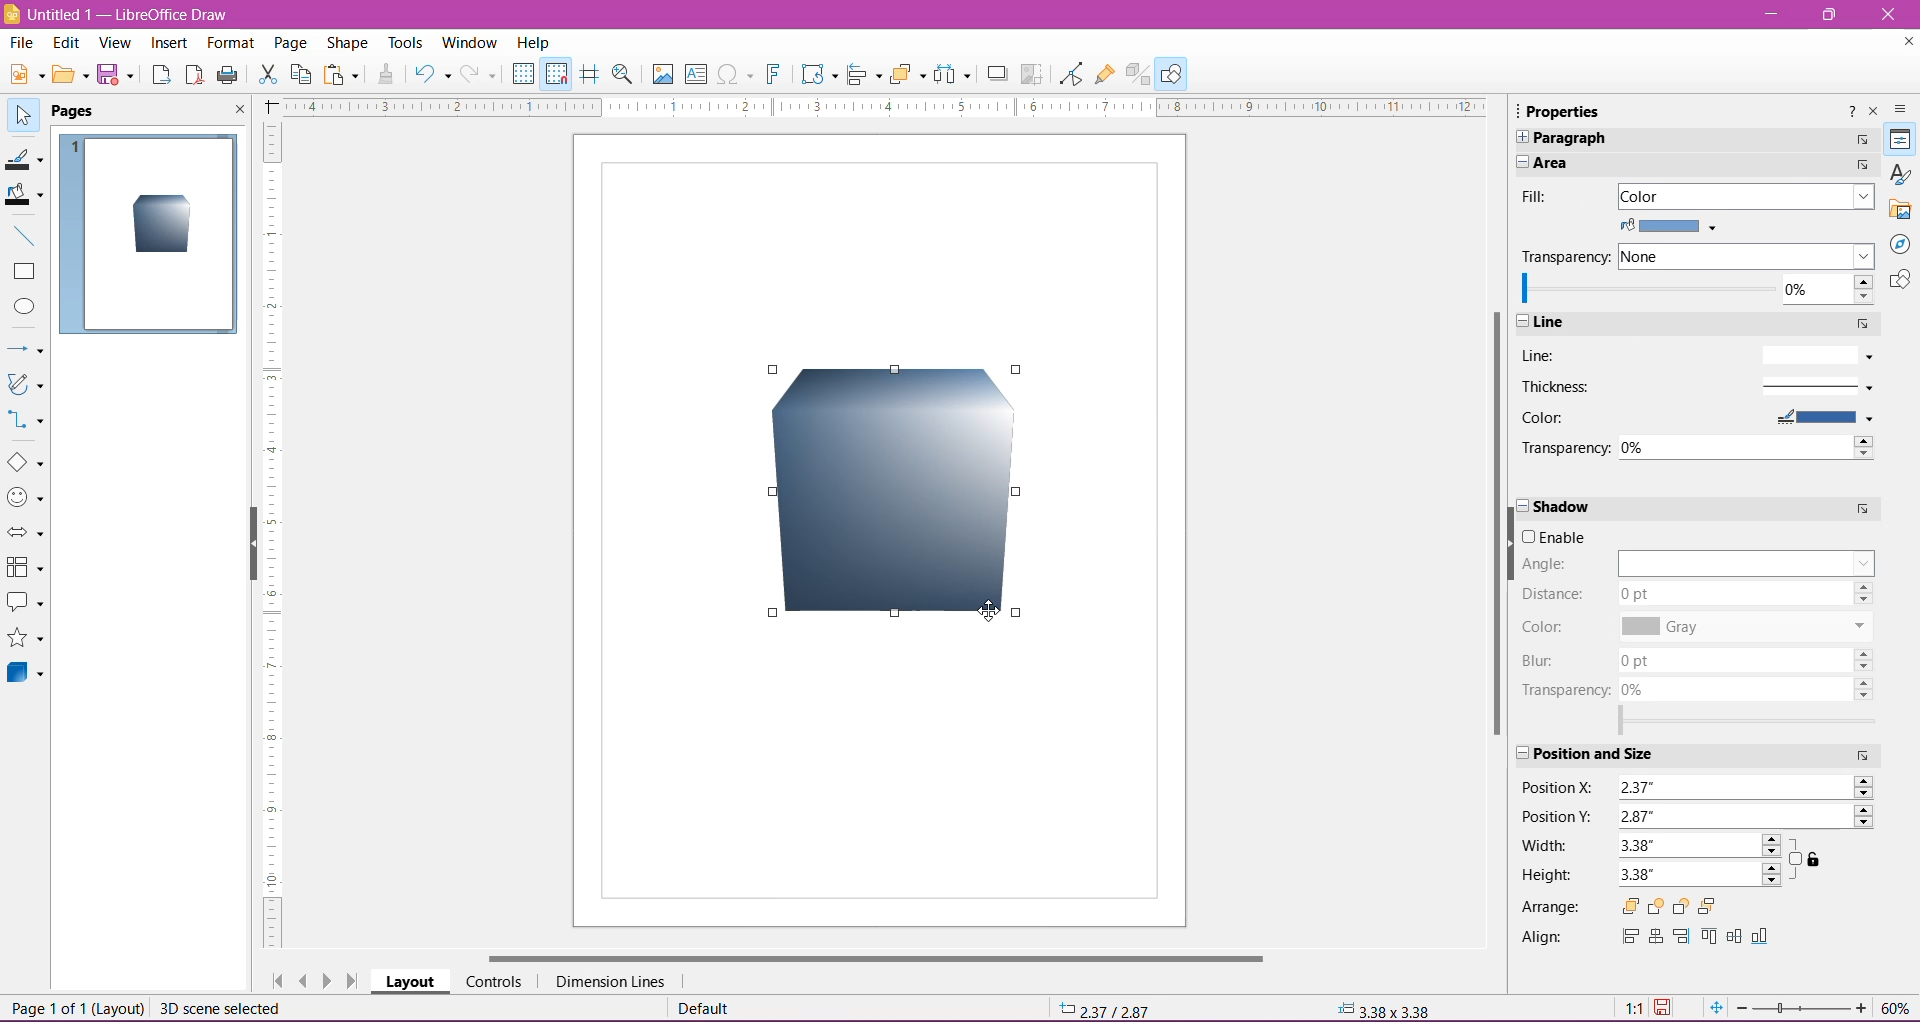 The height and width of the screenshot is (1022, 1920). I want to click on Clone Formatting, so click(387, 75).